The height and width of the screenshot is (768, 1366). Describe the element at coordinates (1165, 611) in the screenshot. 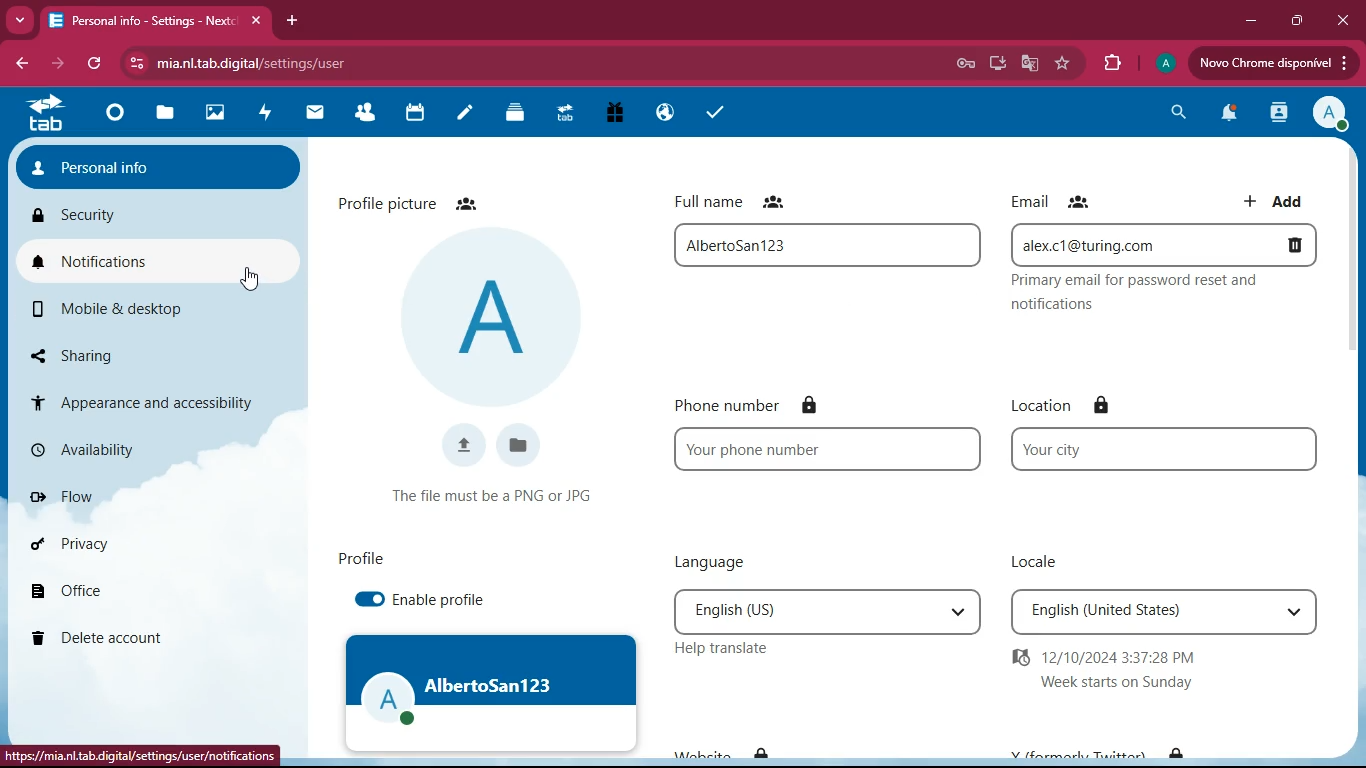

I see `locale` at that location.